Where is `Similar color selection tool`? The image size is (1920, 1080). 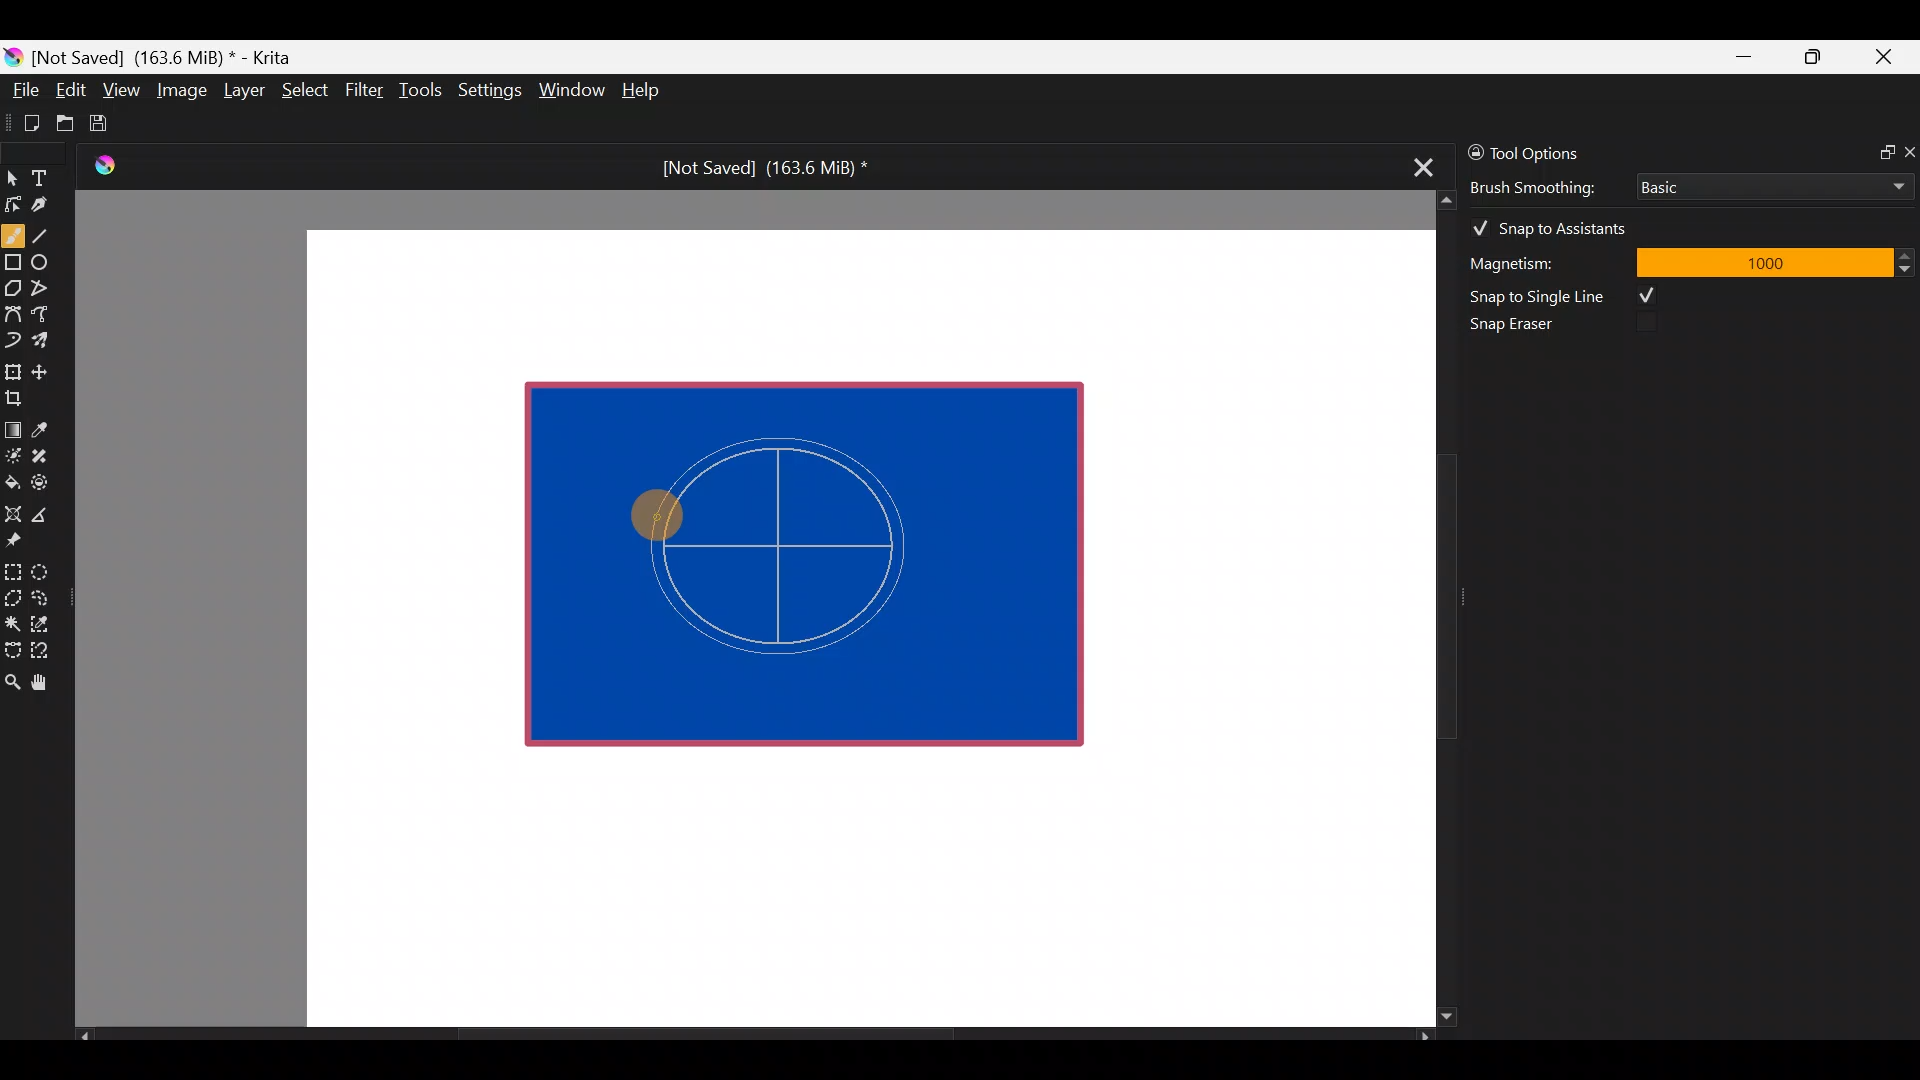
Similar color selection tool is located at coordinates (43, 622).